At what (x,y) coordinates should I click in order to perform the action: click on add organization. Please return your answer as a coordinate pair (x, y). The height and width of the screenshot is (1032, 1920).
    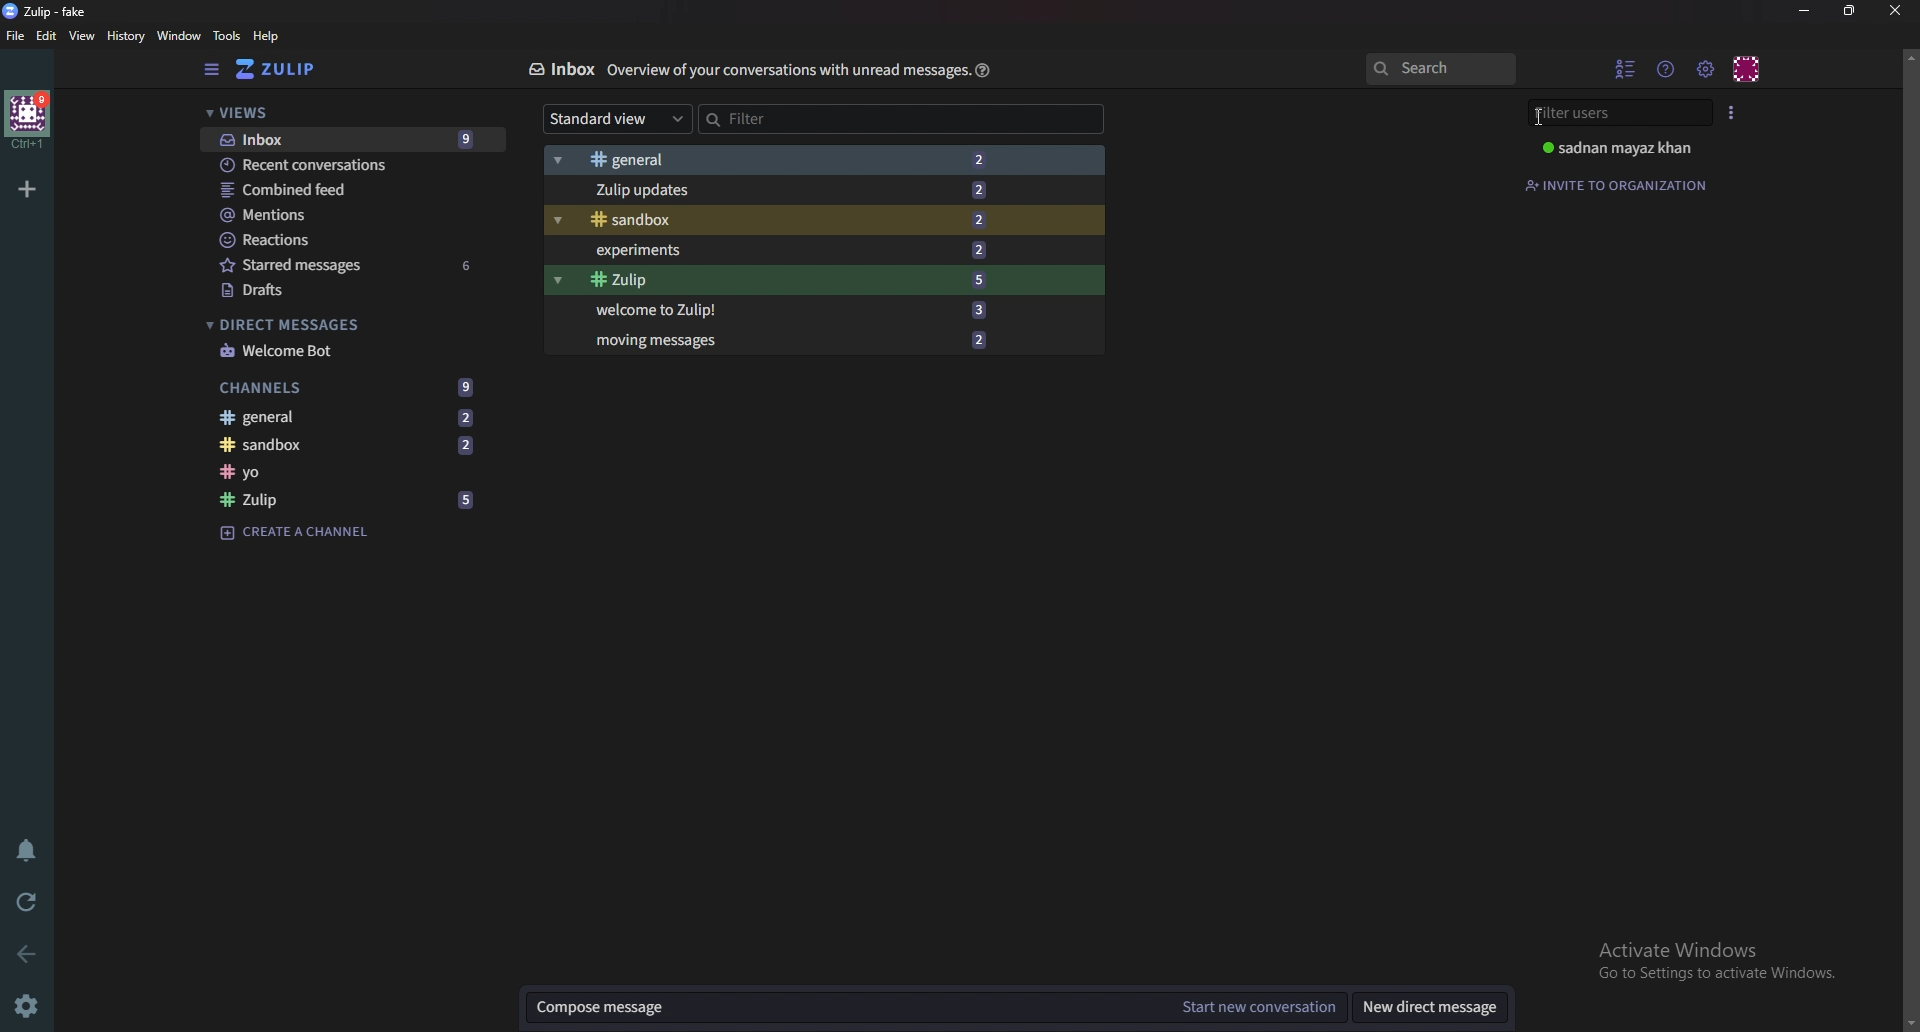
    Looking at the image, I should click on (27, 188).